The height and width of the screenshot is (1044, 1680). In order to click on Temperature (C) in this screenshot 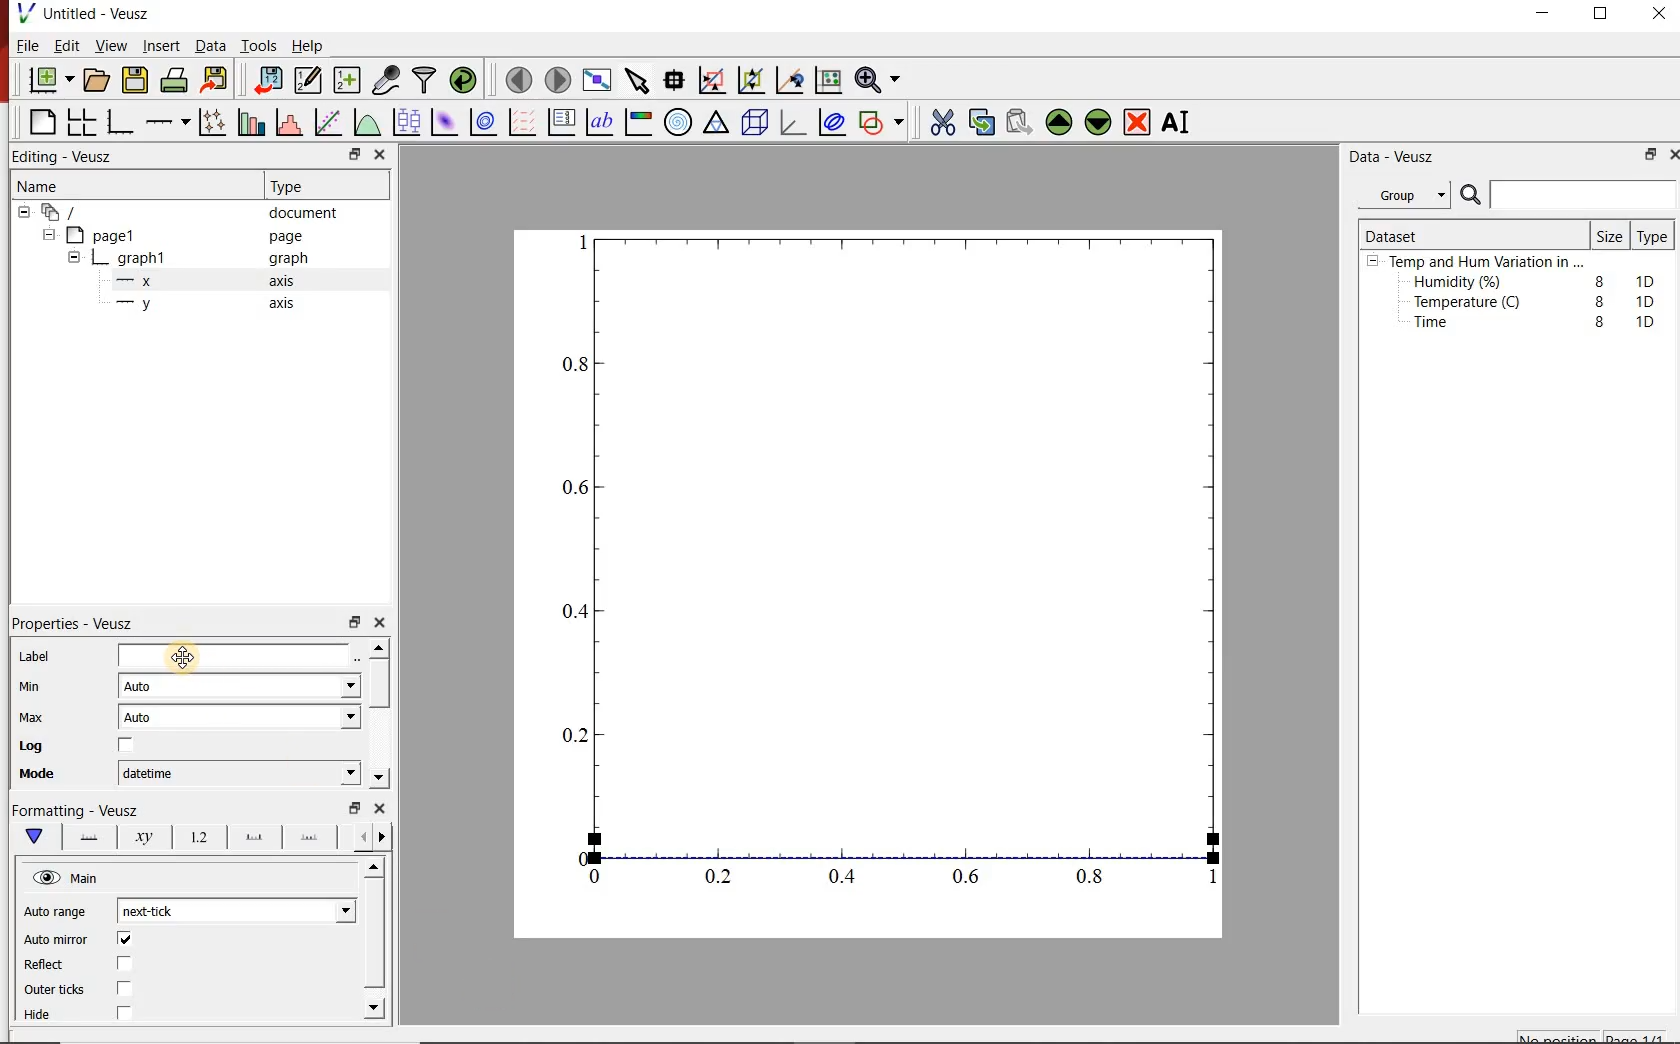, I will do `click(1471, 304)`.